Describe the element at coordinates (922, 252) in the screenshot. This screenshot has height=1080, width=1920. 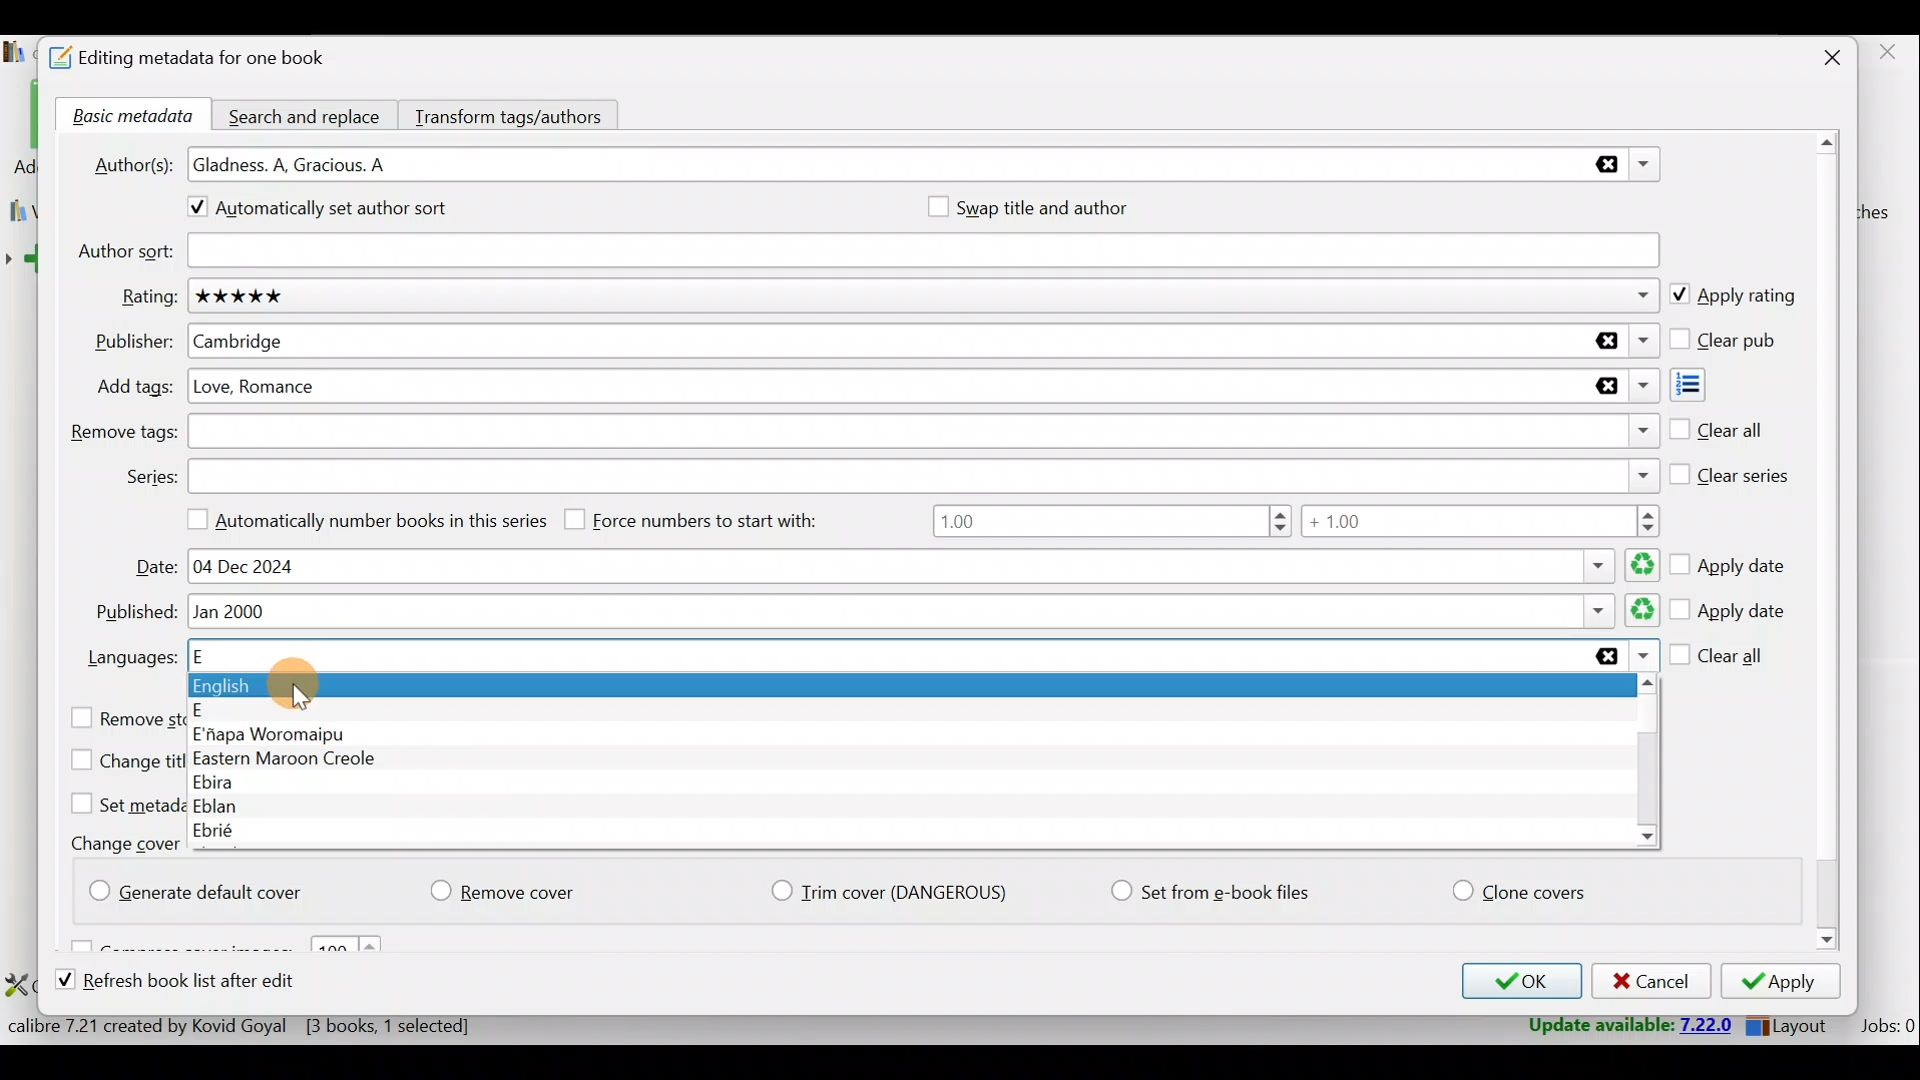
I see `Author sort` at that location.